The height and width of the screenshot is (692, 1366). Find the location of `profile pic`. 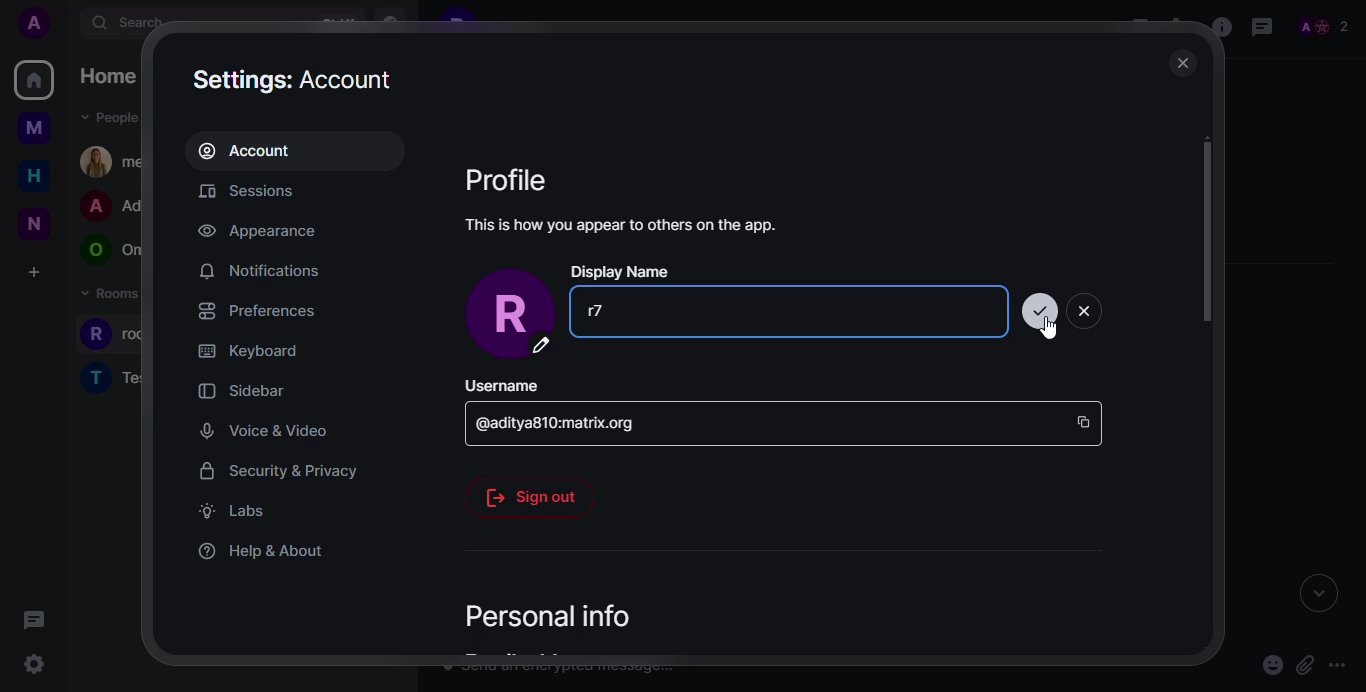

profile pic is located at coordinates (507, 315).